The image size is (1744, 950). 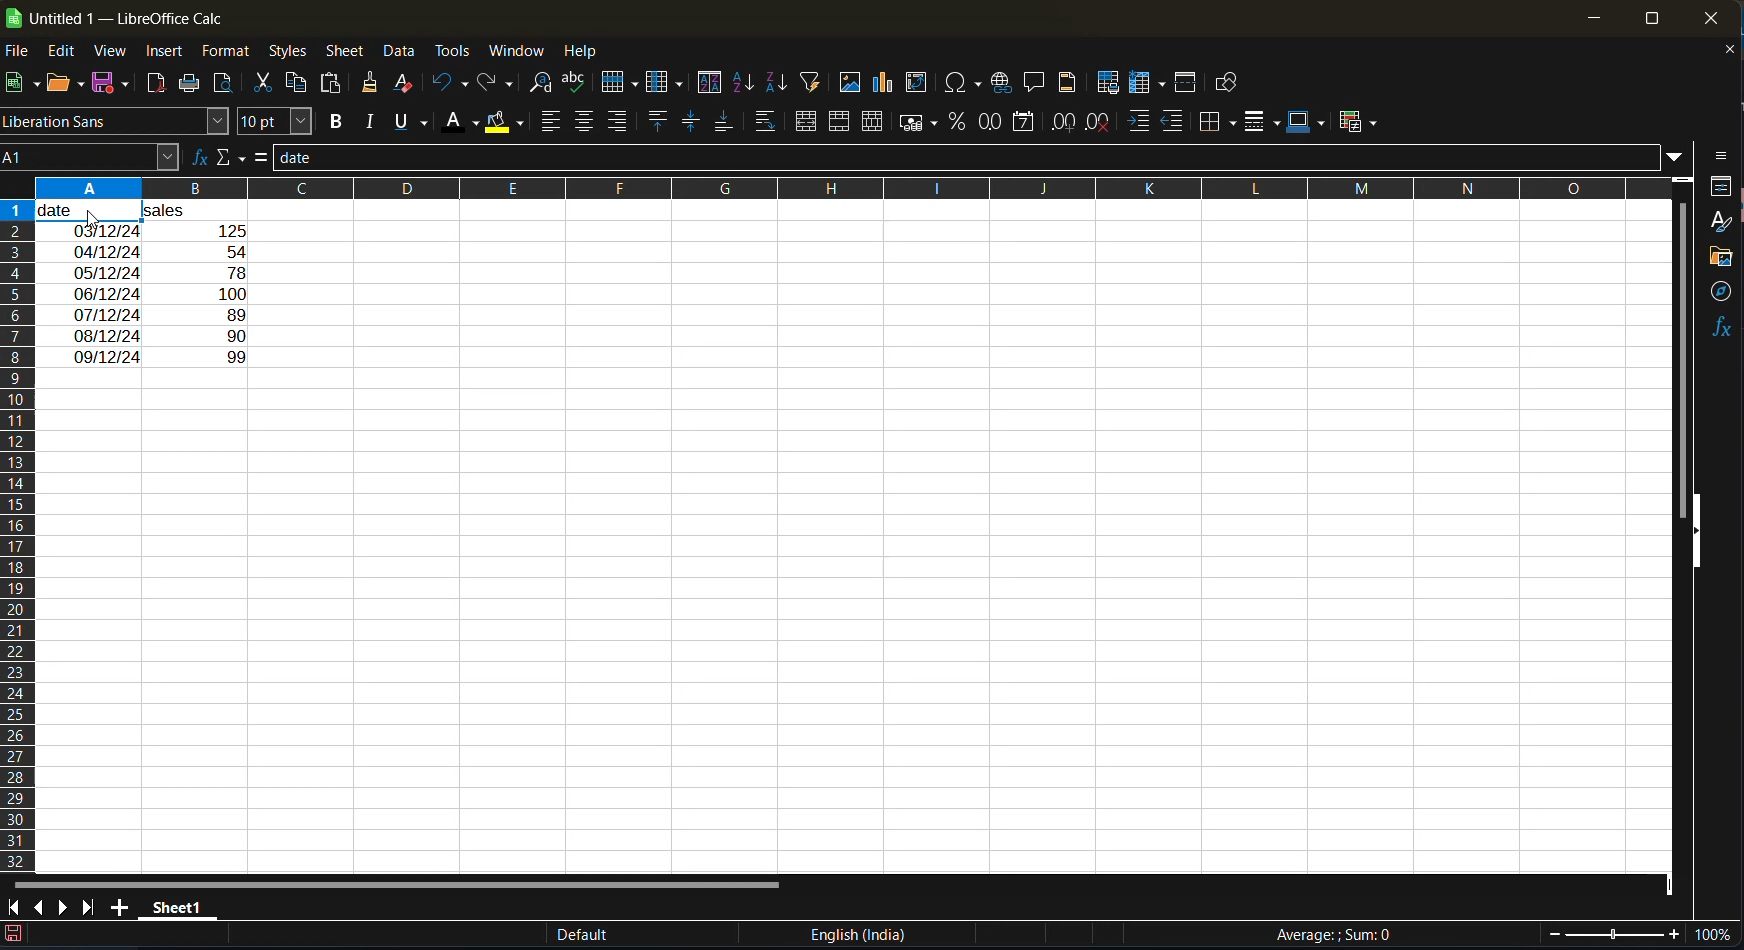 I want to click on align bottom, so click(x=724, y=123).